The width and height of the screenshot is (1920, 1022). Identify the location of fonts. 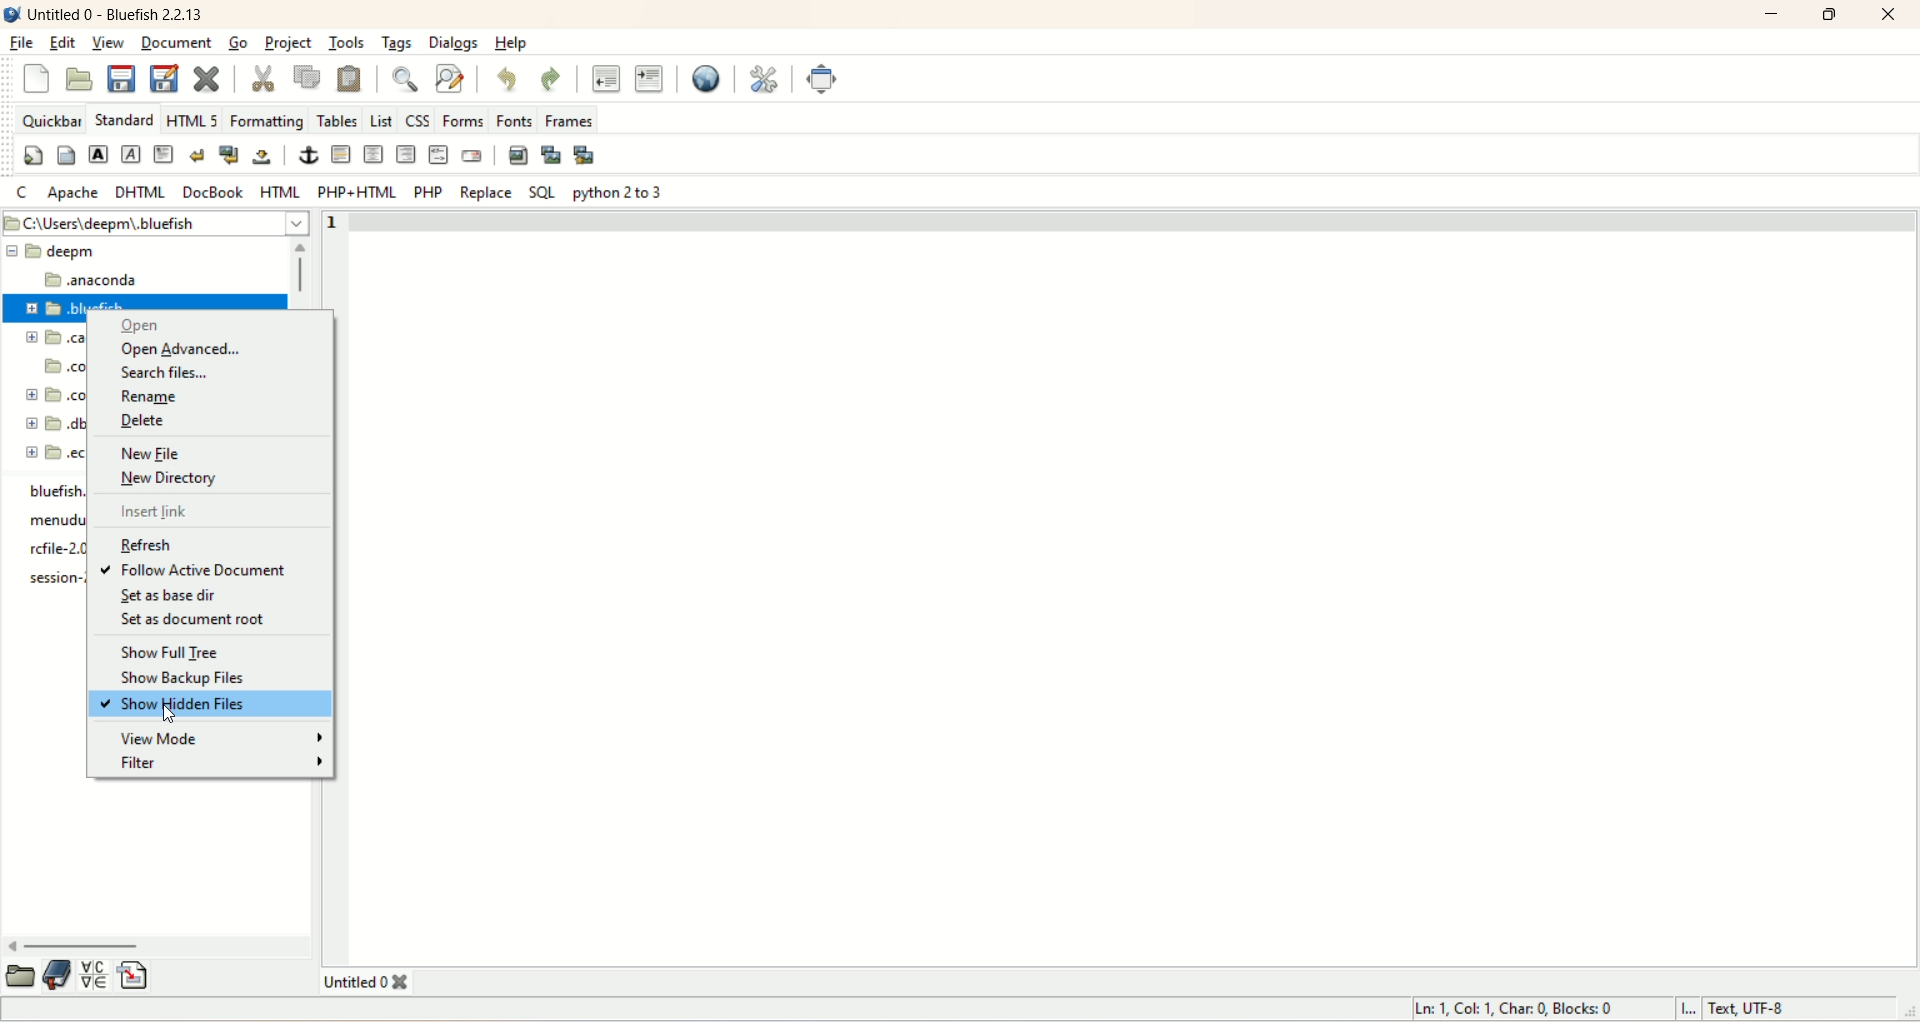
(513, 121).